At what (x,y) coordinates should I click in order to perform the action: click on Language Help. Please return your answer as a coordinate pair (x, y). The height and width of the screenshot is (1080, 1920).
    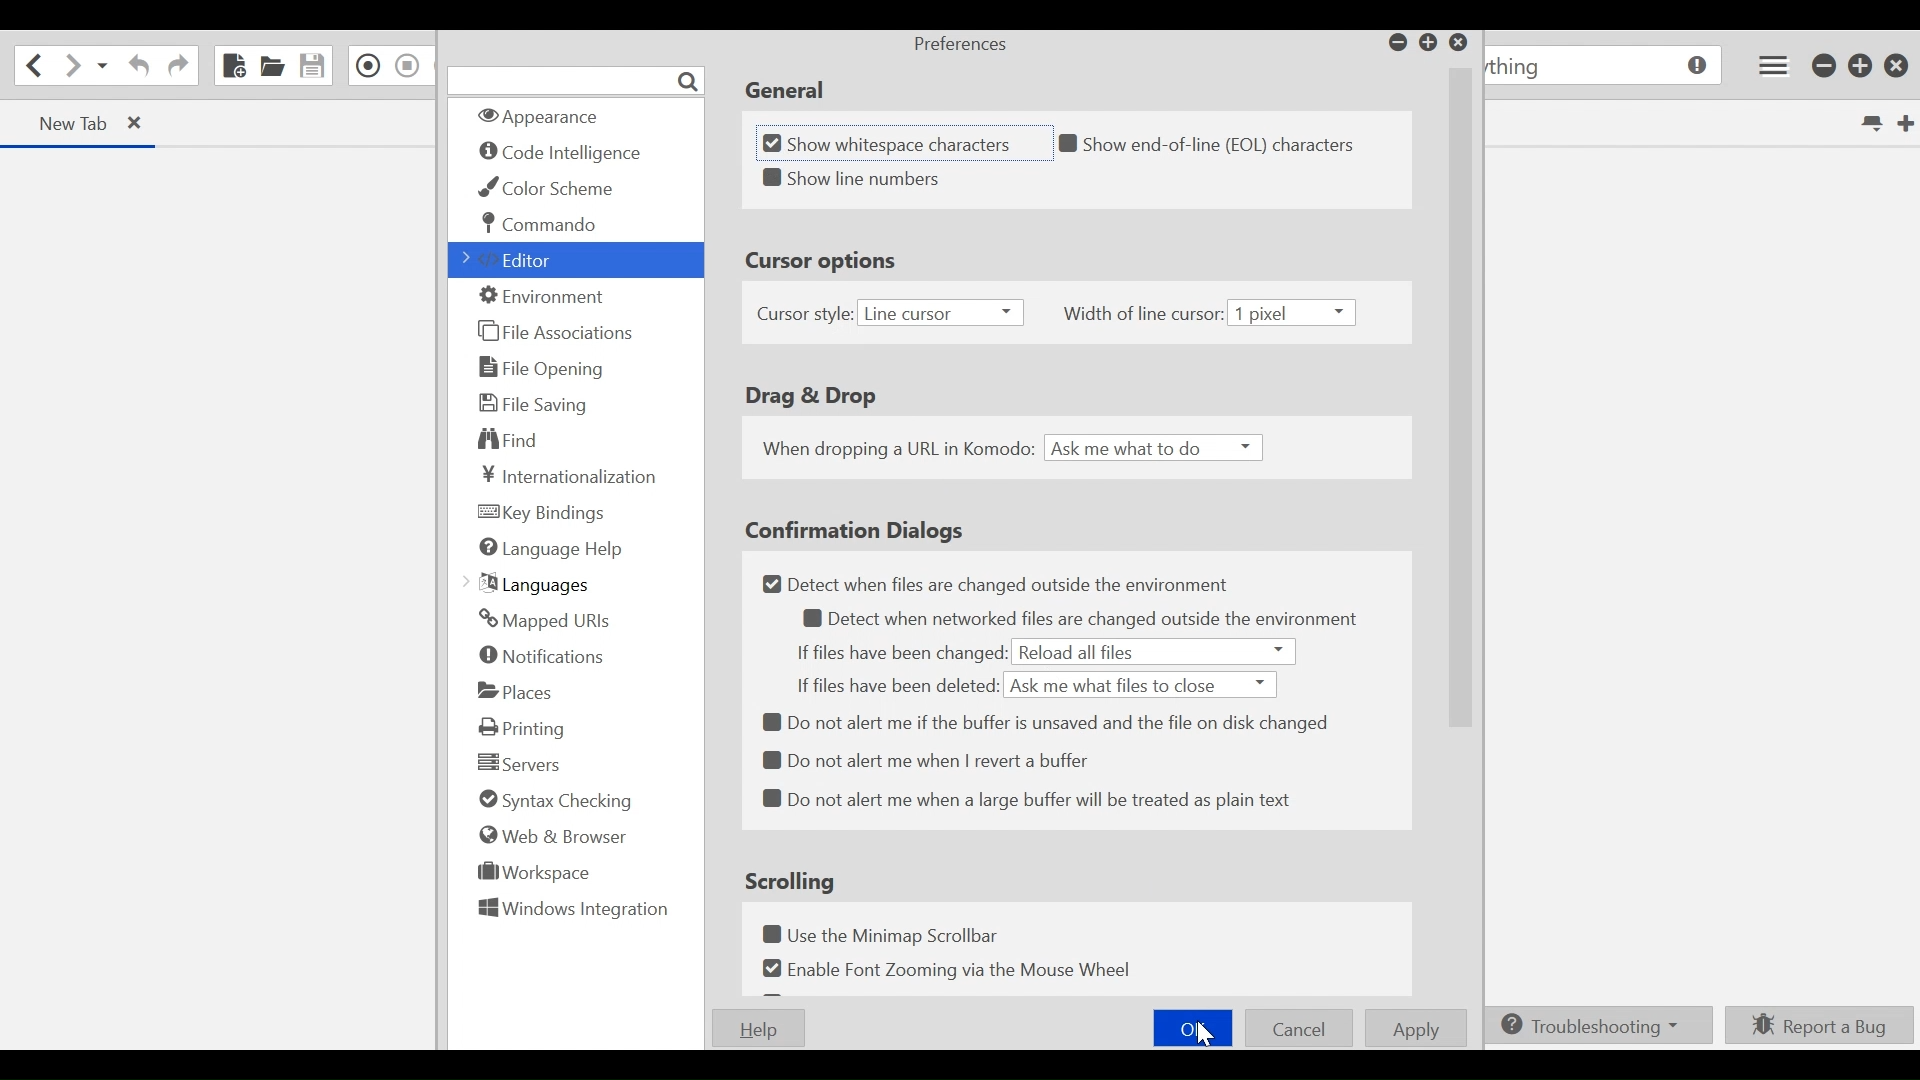
    Looking at the image, I should click on (551, 548).